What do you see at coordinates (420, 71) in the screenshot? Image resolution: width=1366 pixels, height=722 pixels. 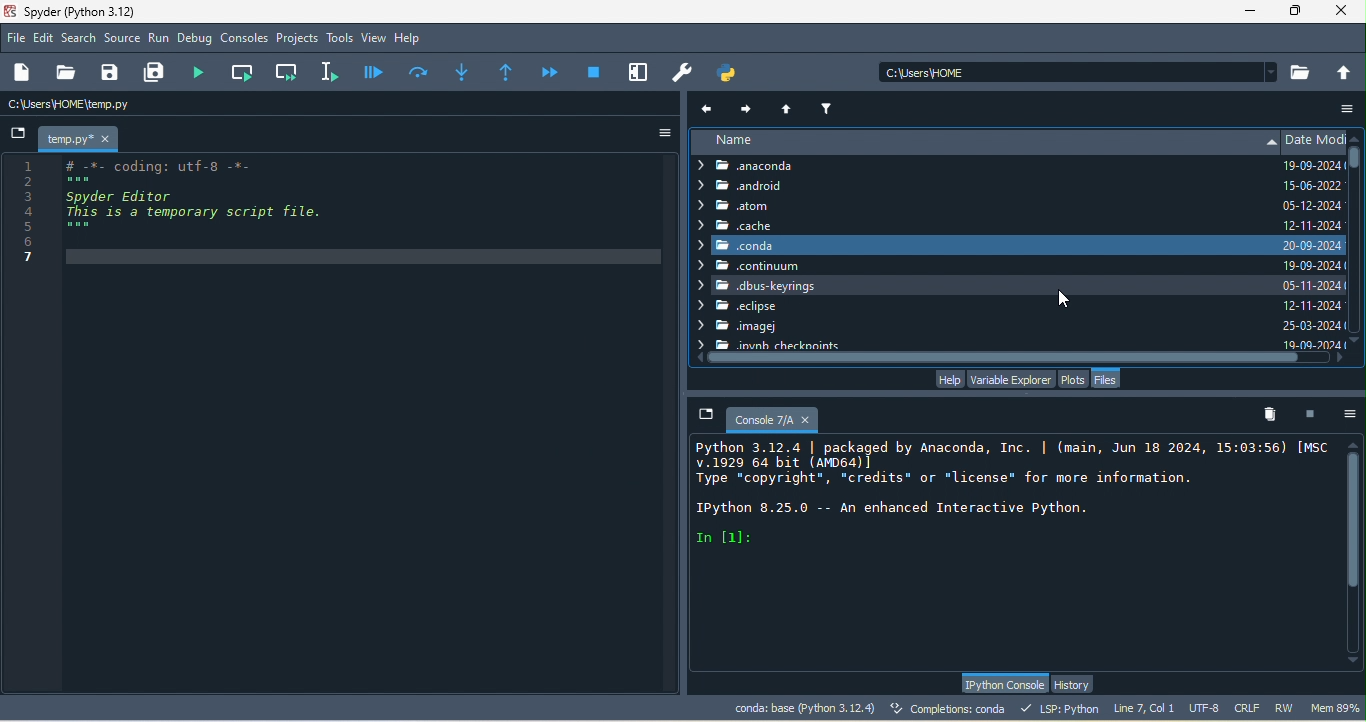 I see `execute current line ` at bounding box center [420, 71].